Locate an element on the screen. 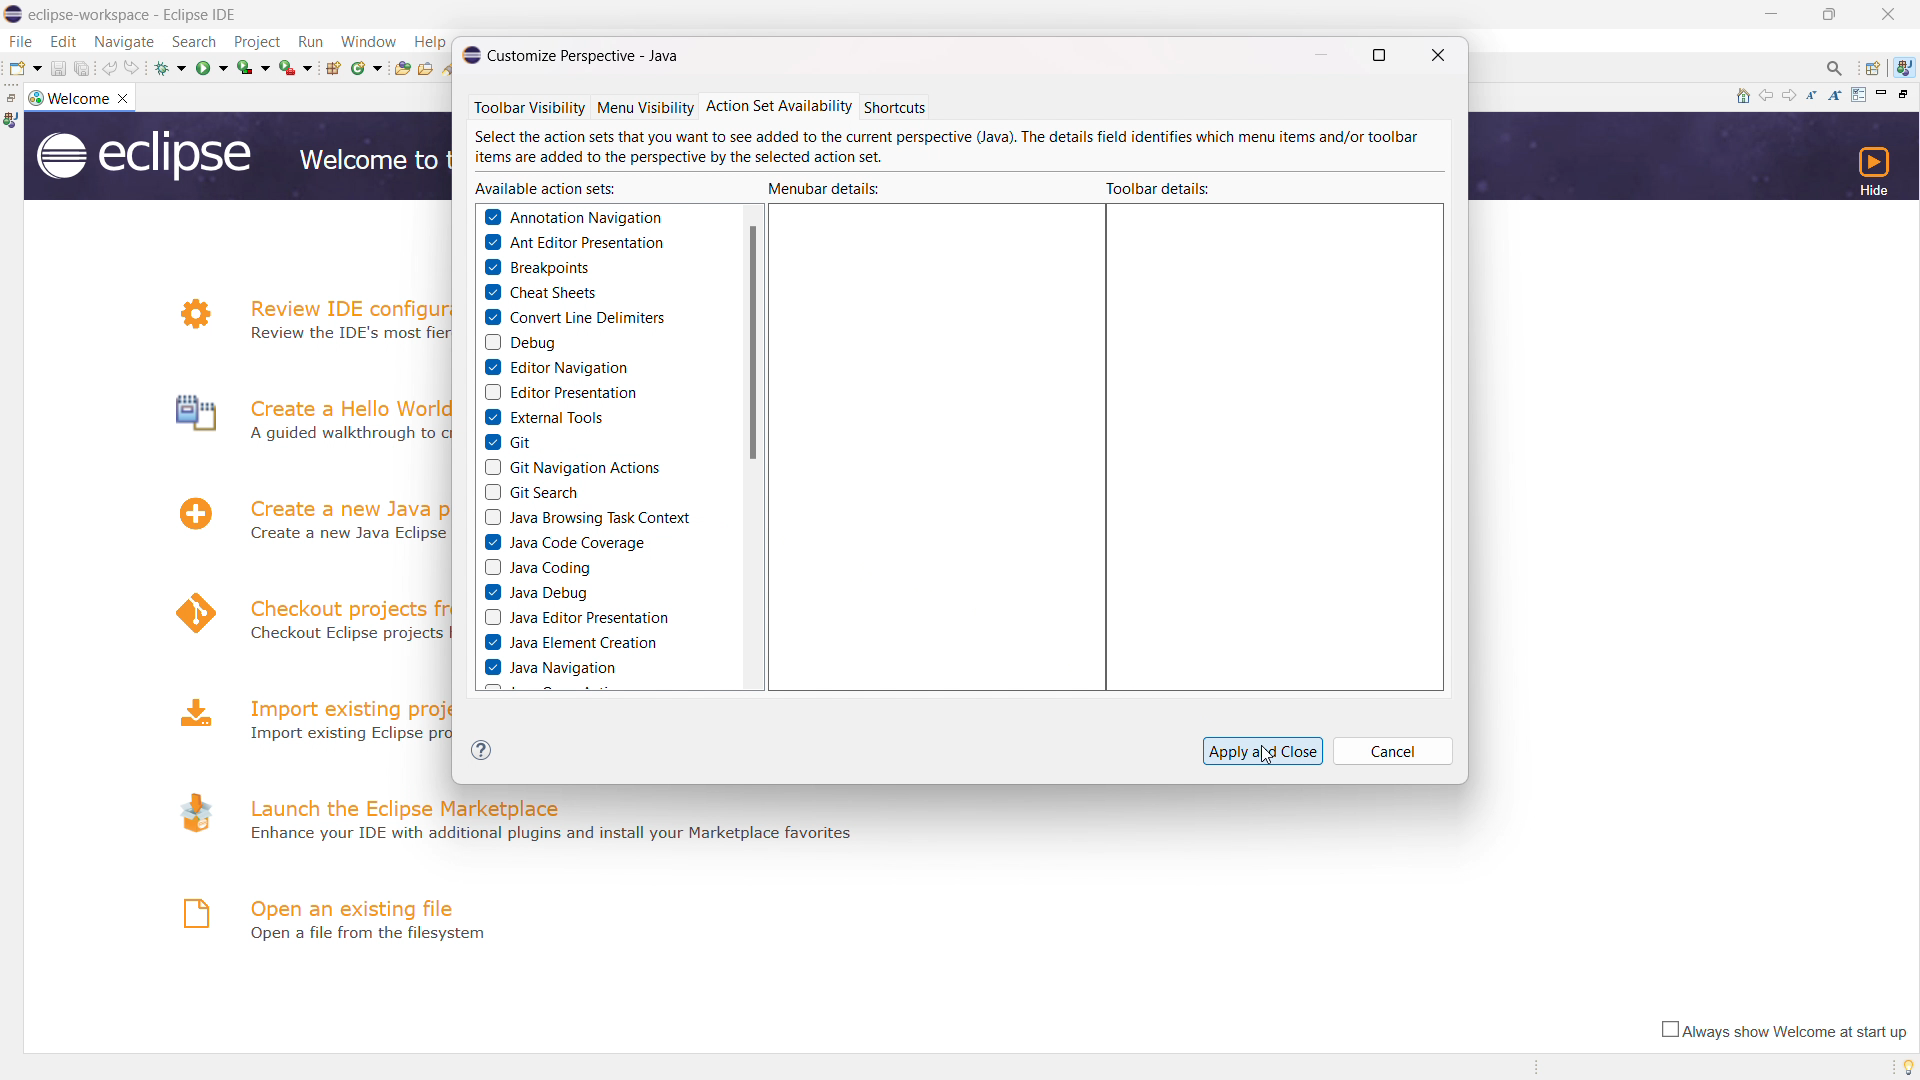  project is located at coordinates (258, 41).